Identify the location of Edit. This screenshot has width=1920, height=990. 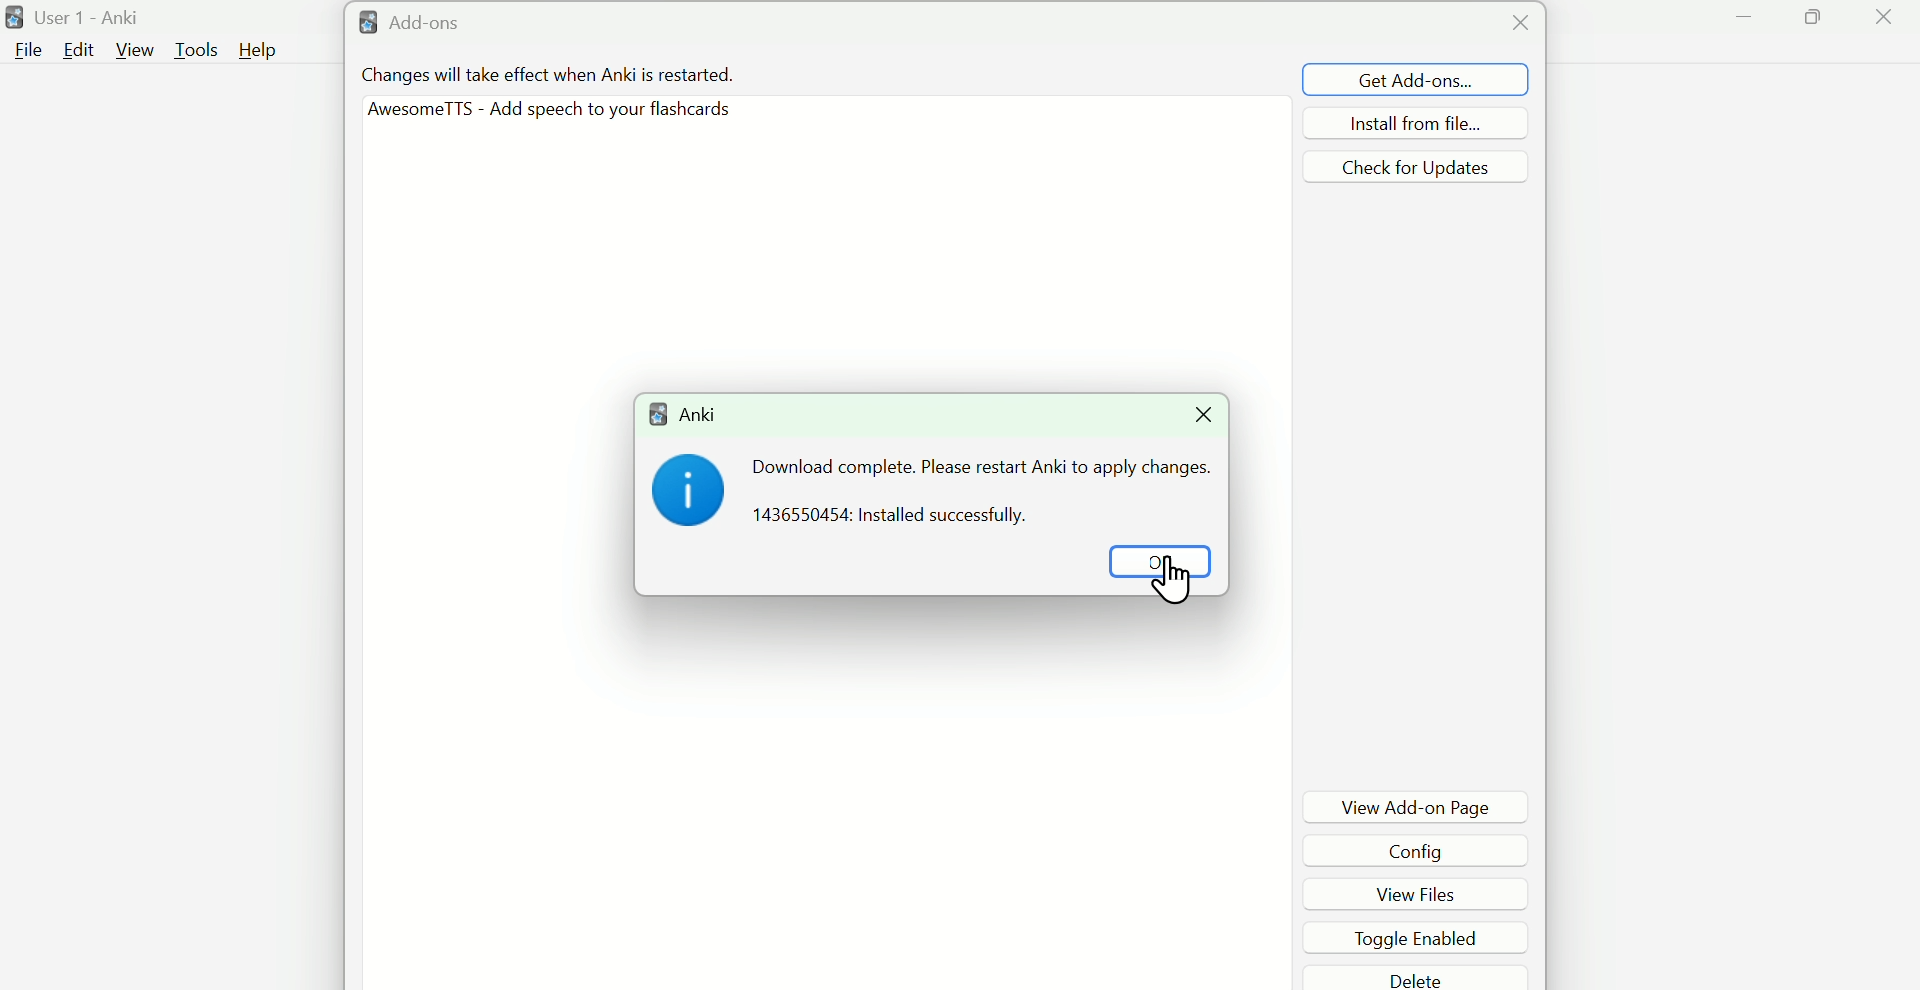
(77, 51).